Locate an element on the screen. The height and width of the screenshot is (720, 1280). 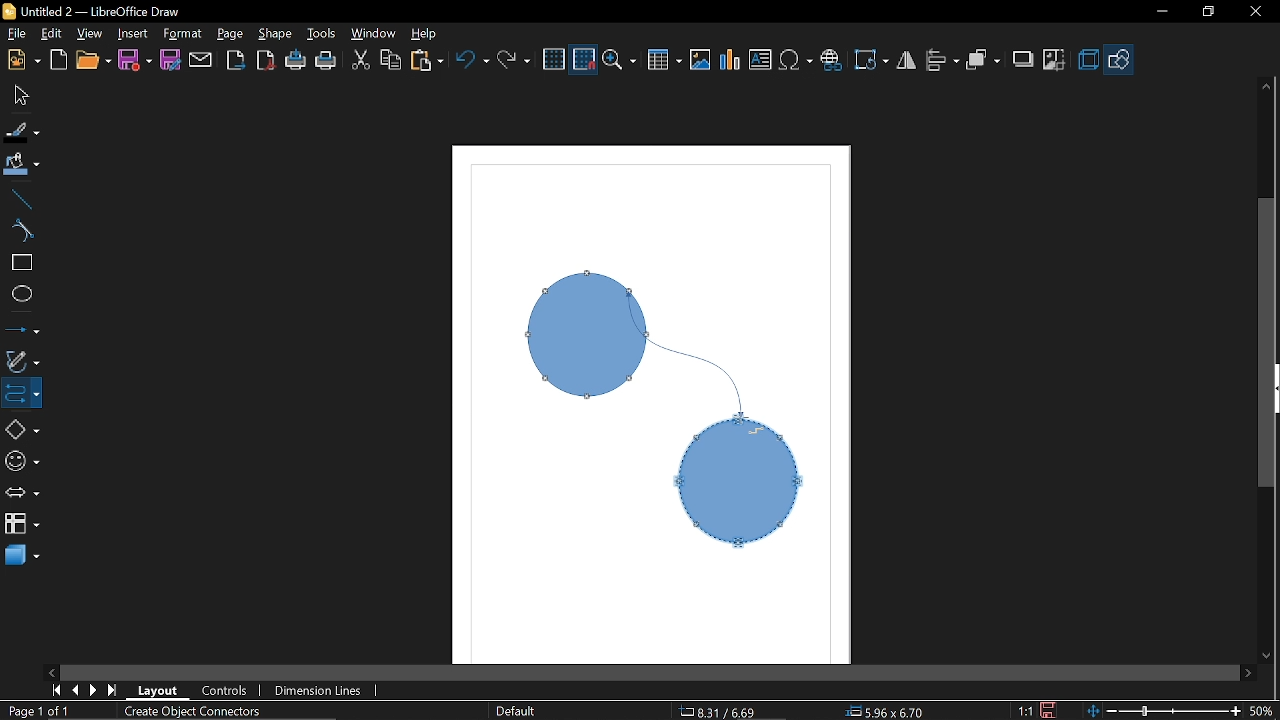
Insert image is located at coordinates (700, 60).